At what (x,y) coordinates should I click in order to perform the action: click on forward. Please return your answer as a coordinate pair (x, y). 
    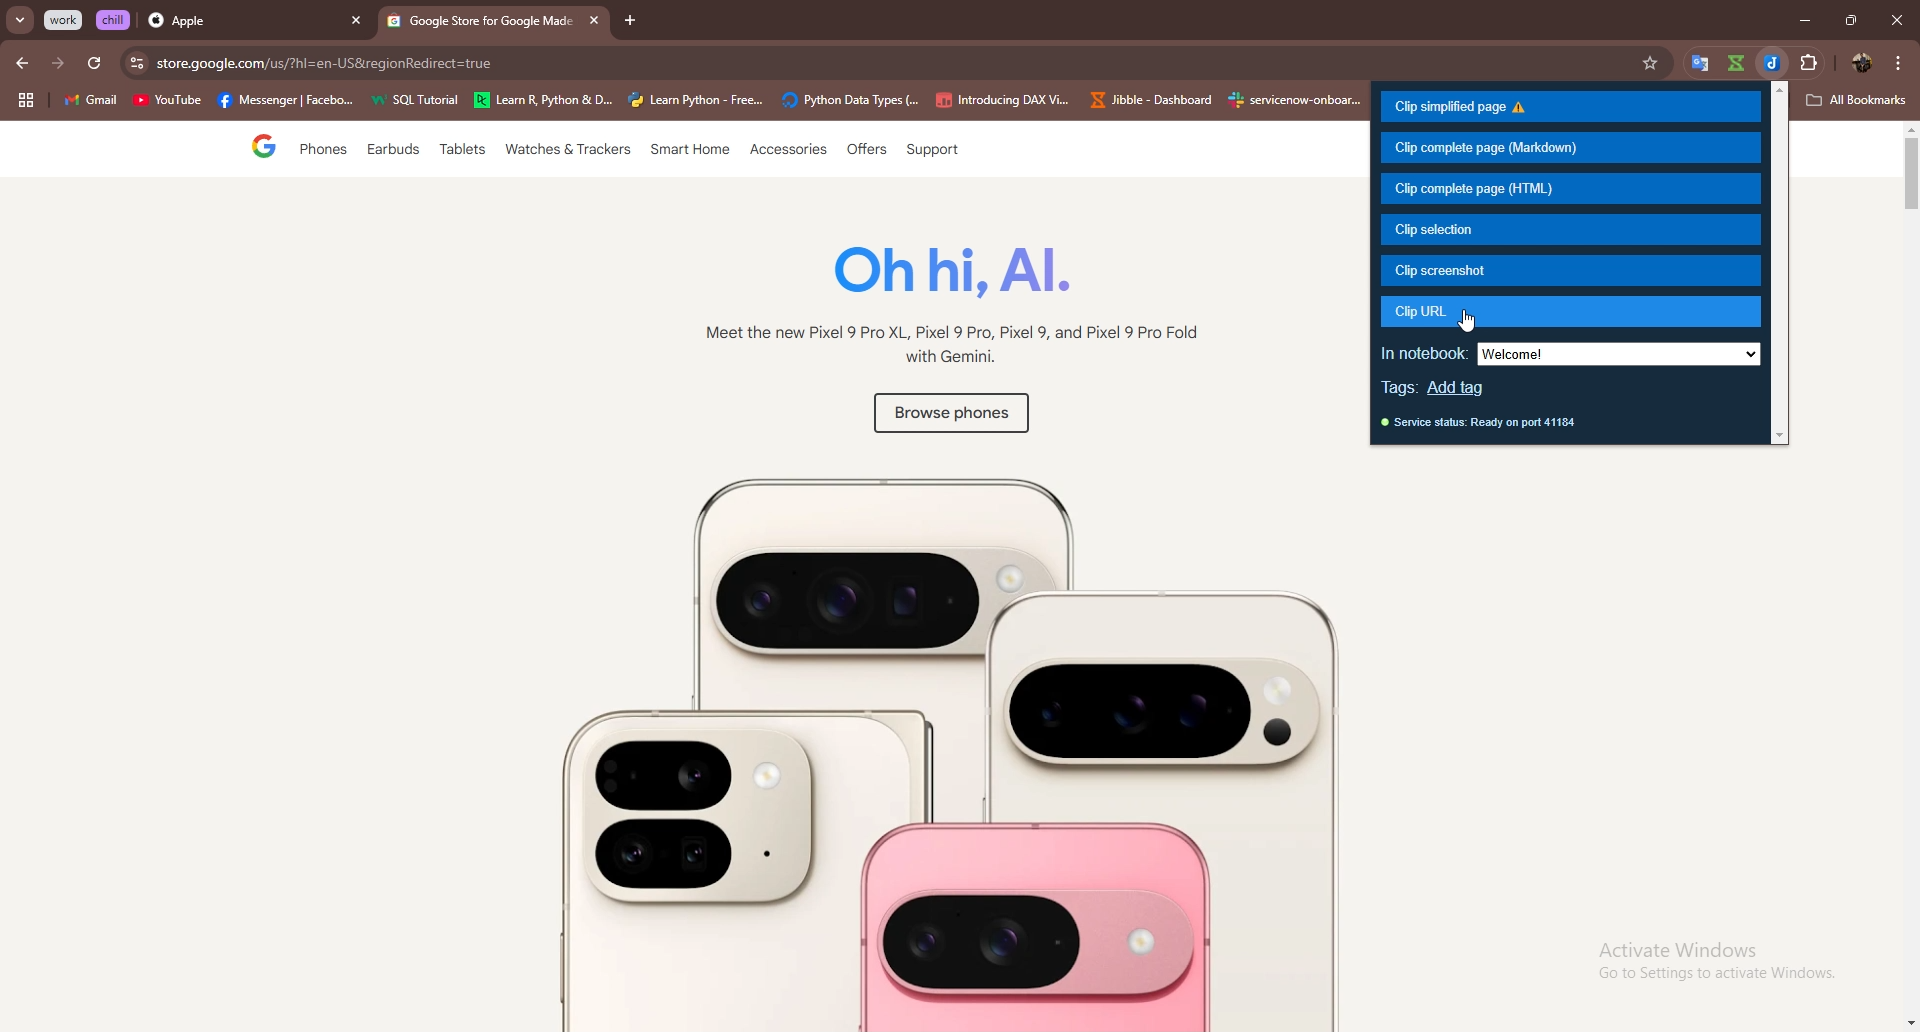
    Looking at the image, I should click on (58, 63).